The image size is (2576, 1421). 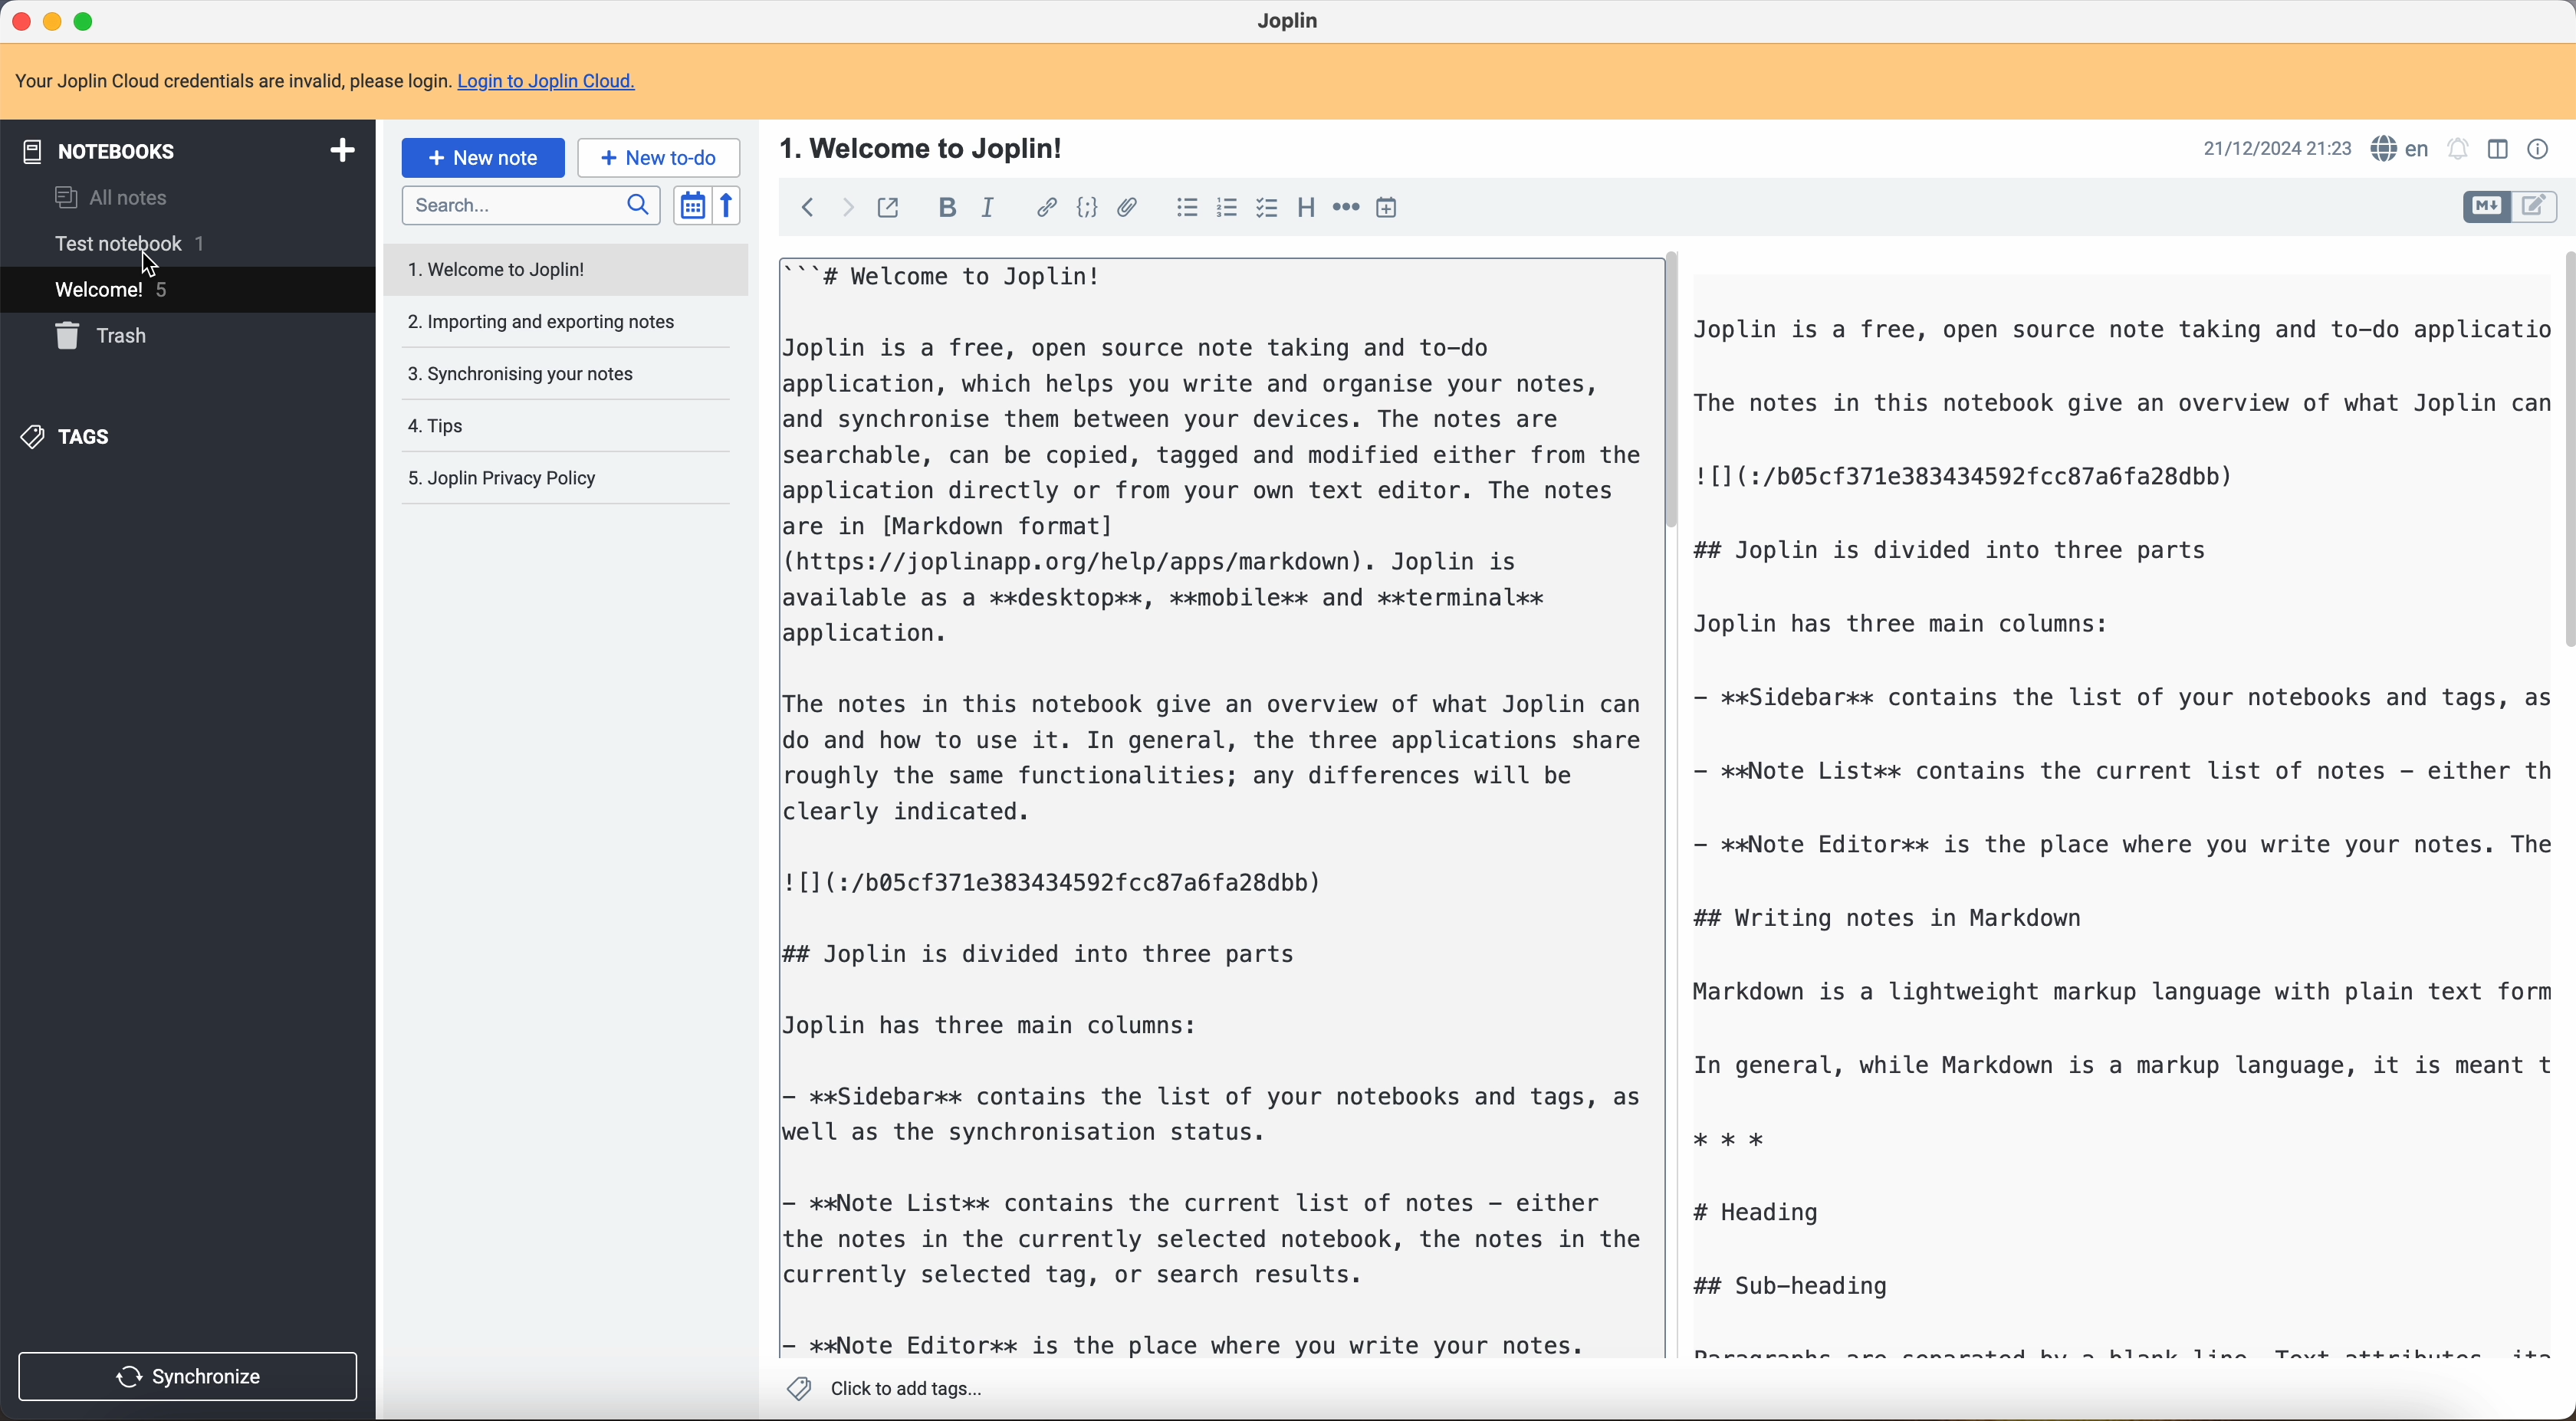 I want to click on toggle editor layout, so click(x=2542, y=204).